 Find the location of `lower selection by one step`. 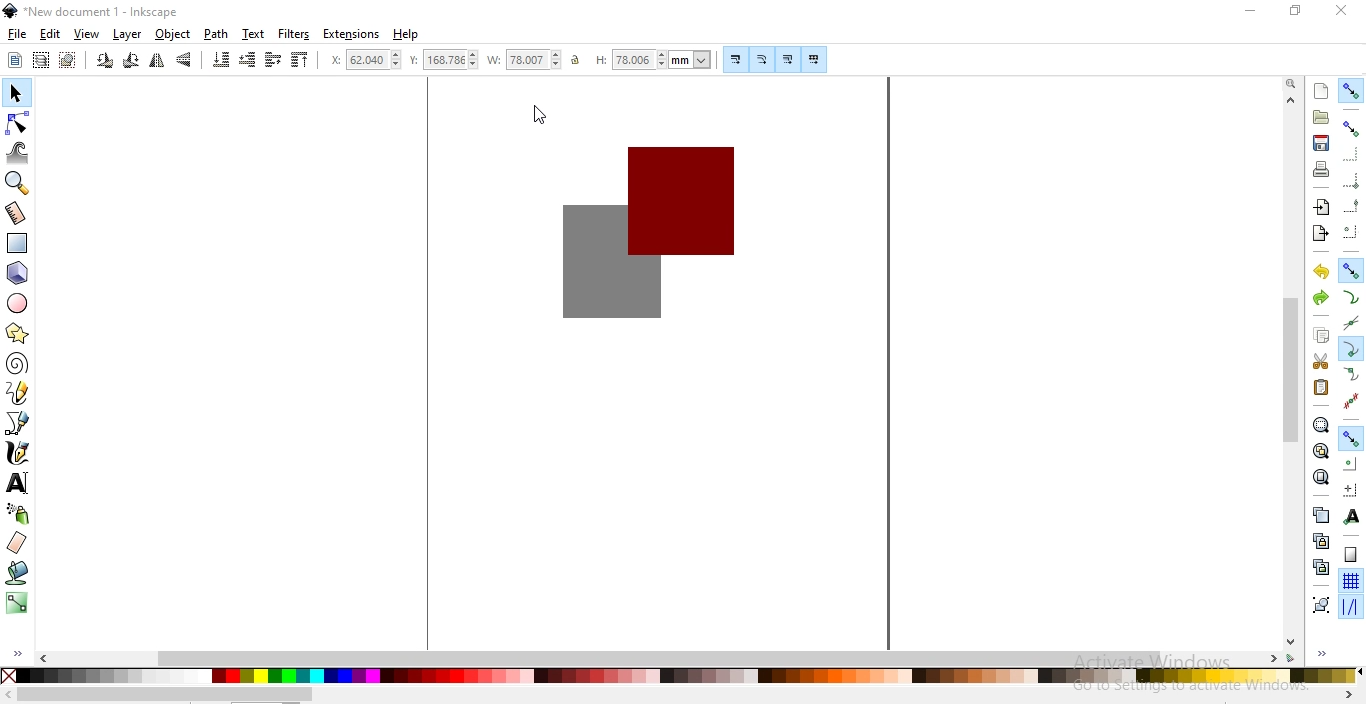

lower selection by one step is located at coordinates (247, 60).